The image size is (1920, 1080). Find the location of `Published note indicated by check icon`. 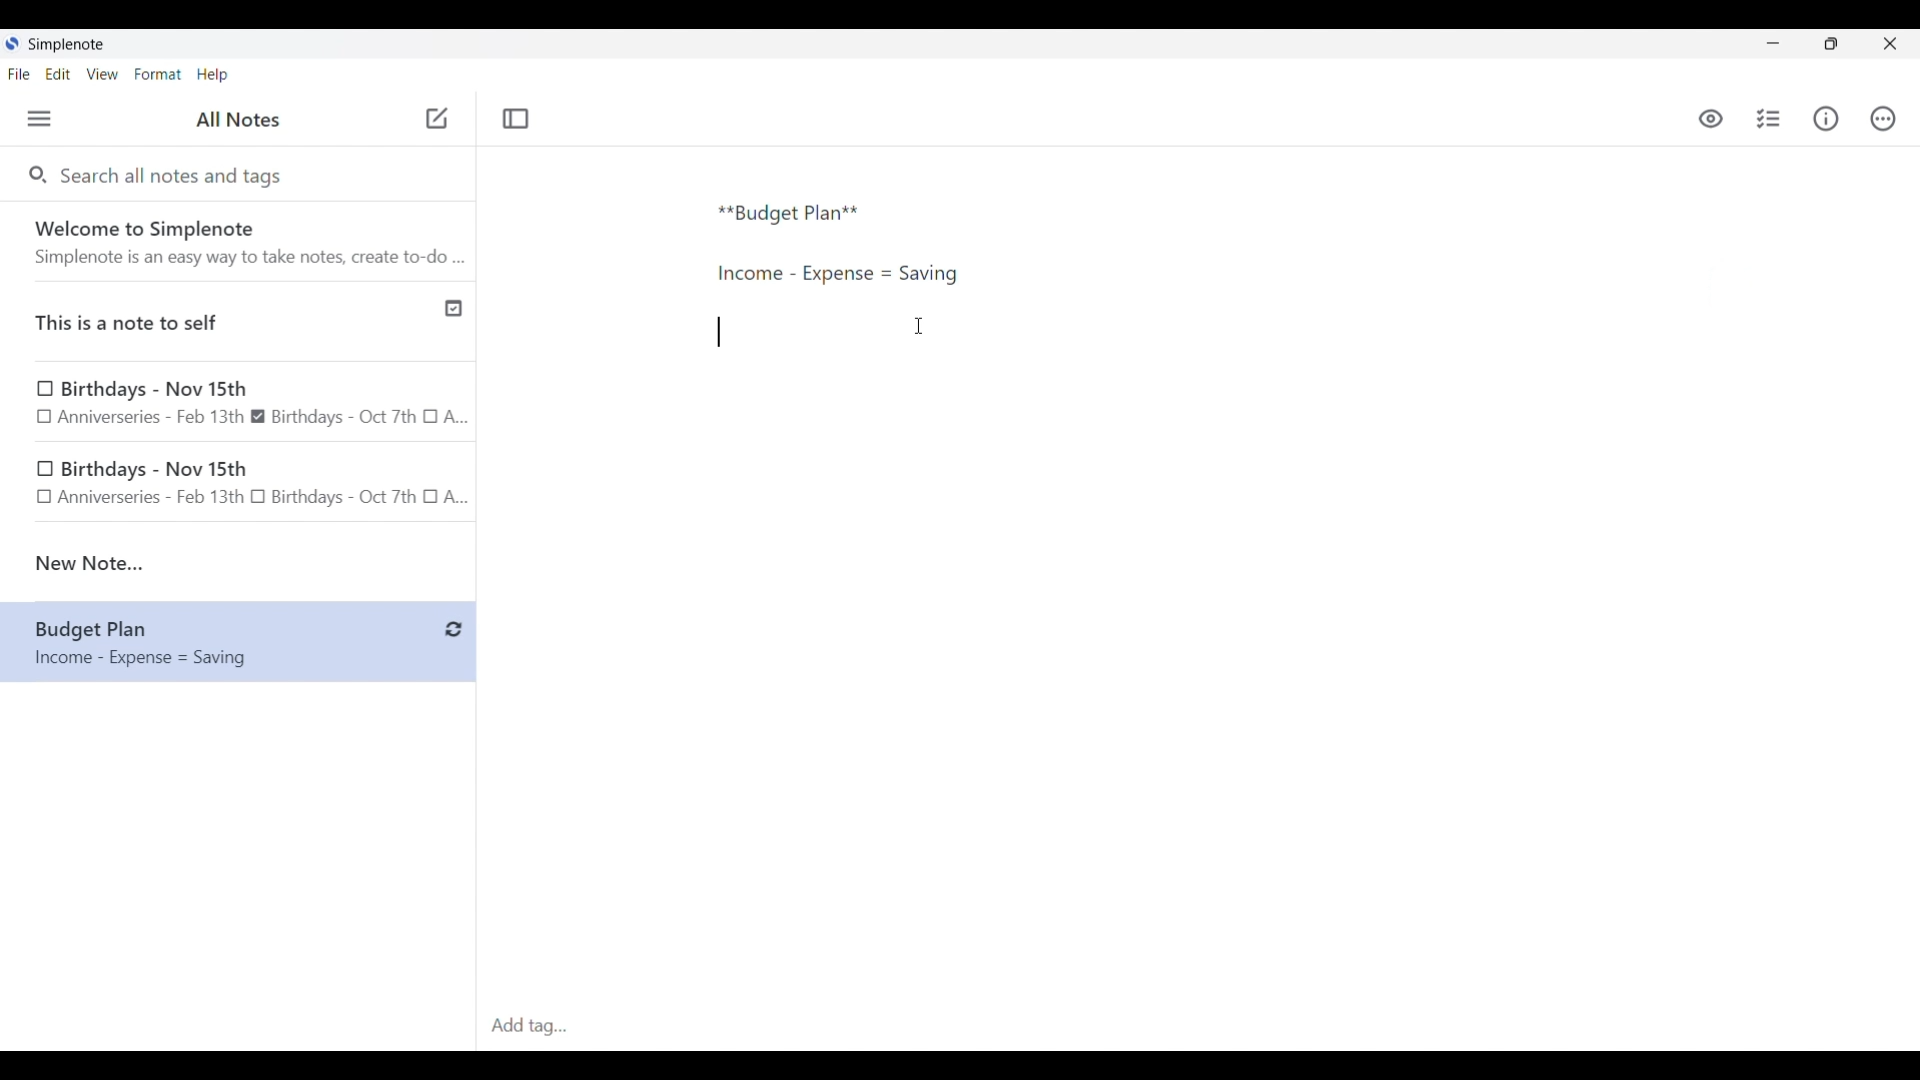

Published note indicated by check icon is located at coordinates (240, 322).